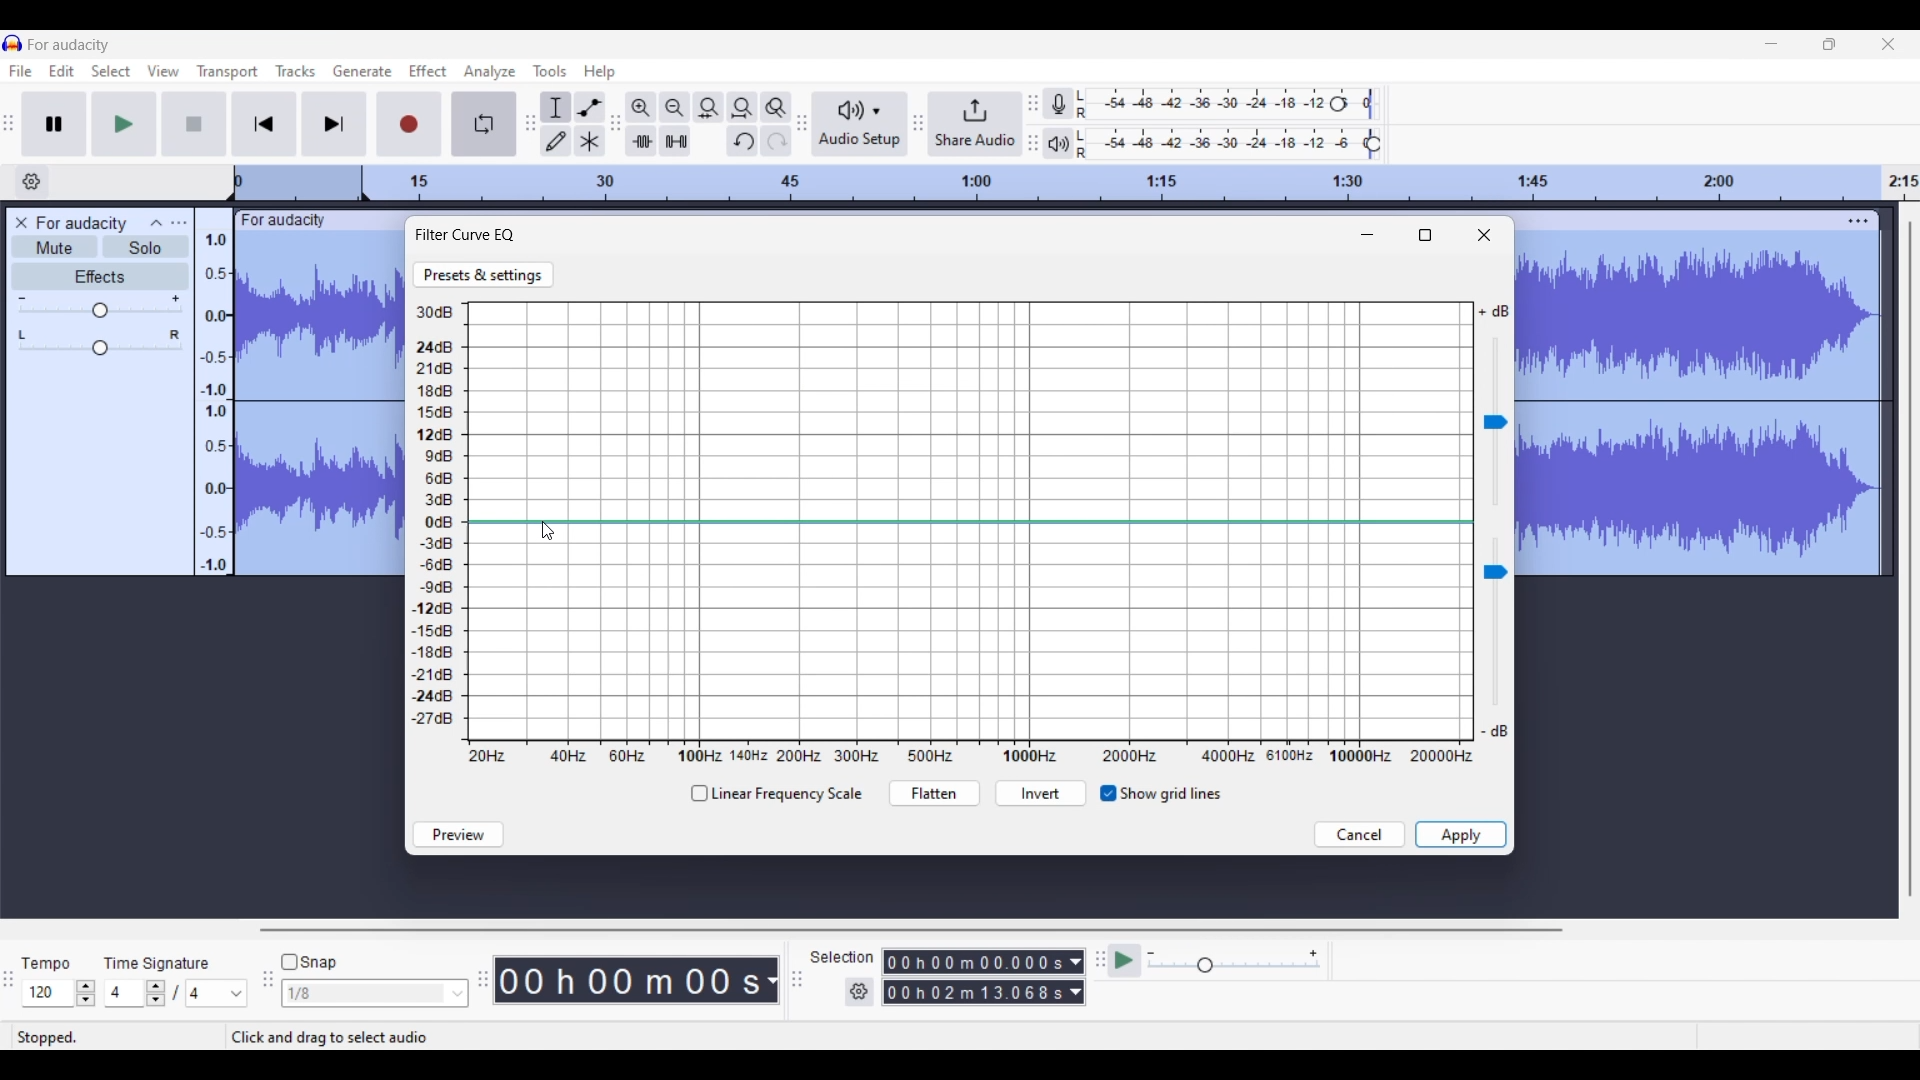 The image size is (1920, 1080). I want to click on Max. gain, so click(176, 299).